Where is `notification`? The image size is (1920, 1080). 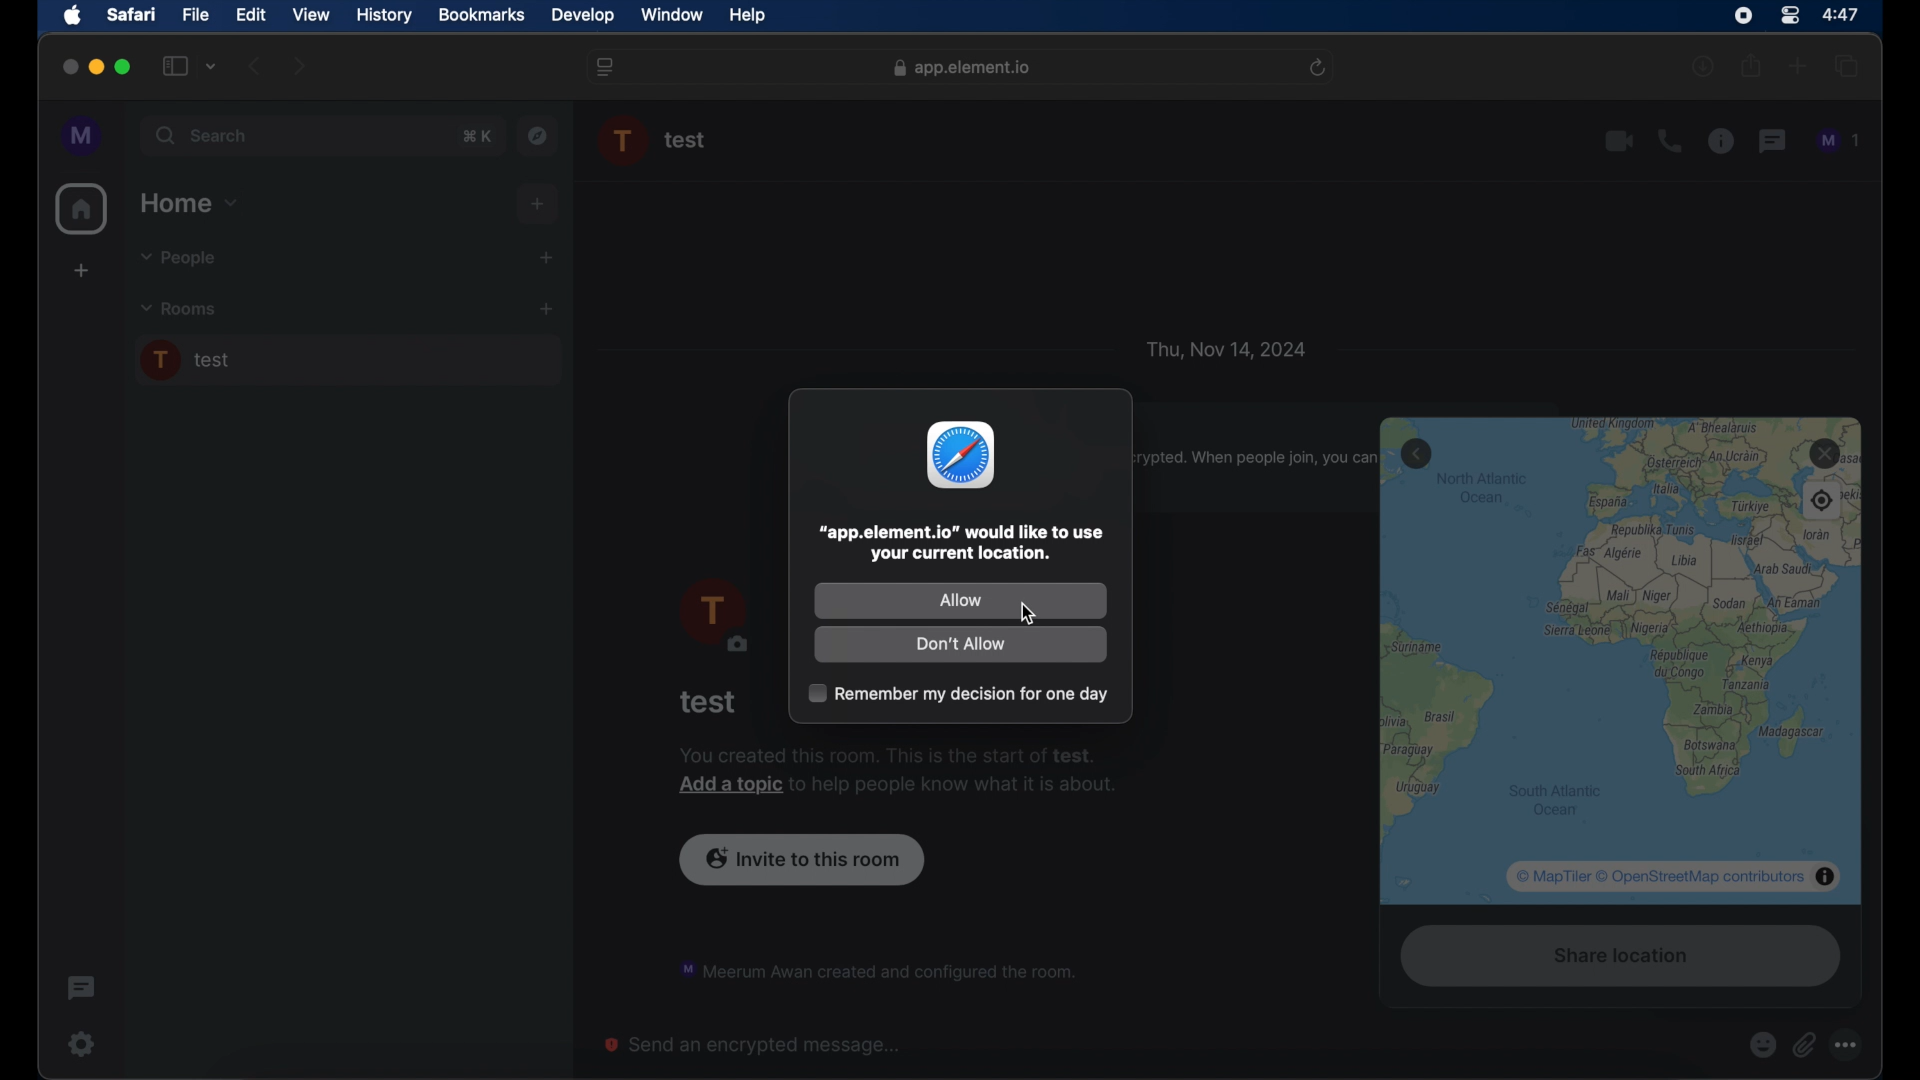 notification is located at coordinates (898, 772).